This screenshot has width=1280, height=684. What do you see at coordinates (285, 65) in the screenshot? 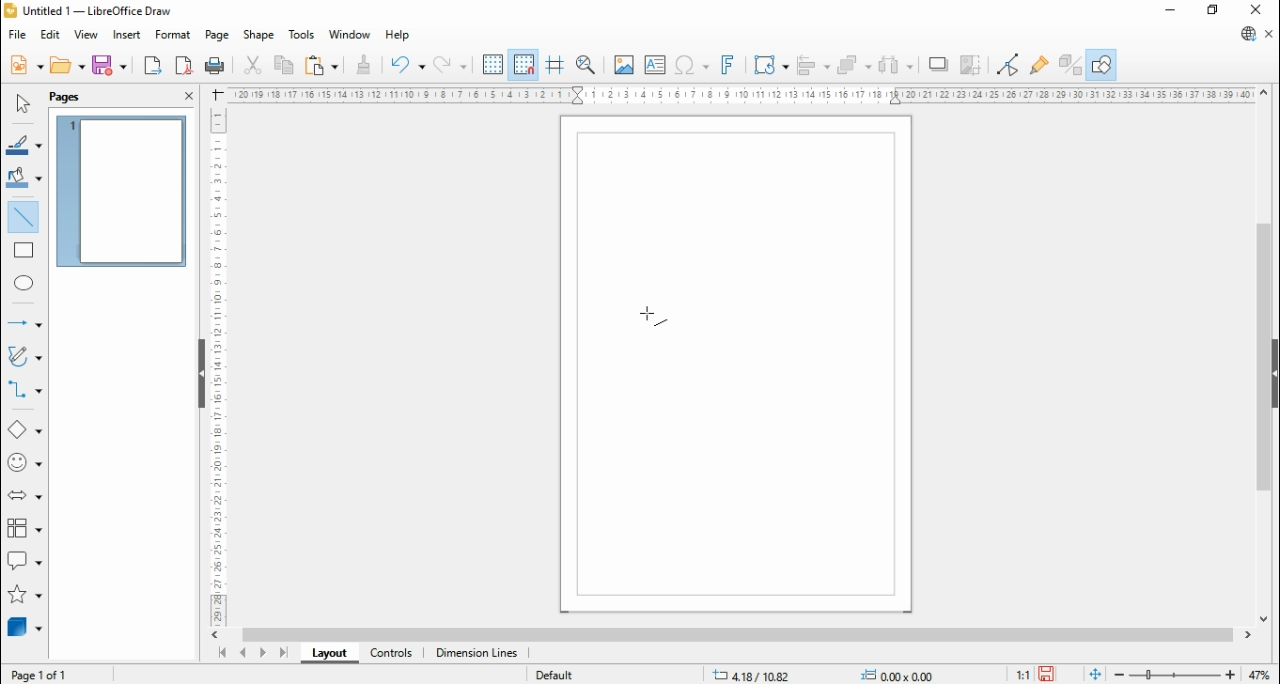
I see `copy` at bounding box center [285, 65].